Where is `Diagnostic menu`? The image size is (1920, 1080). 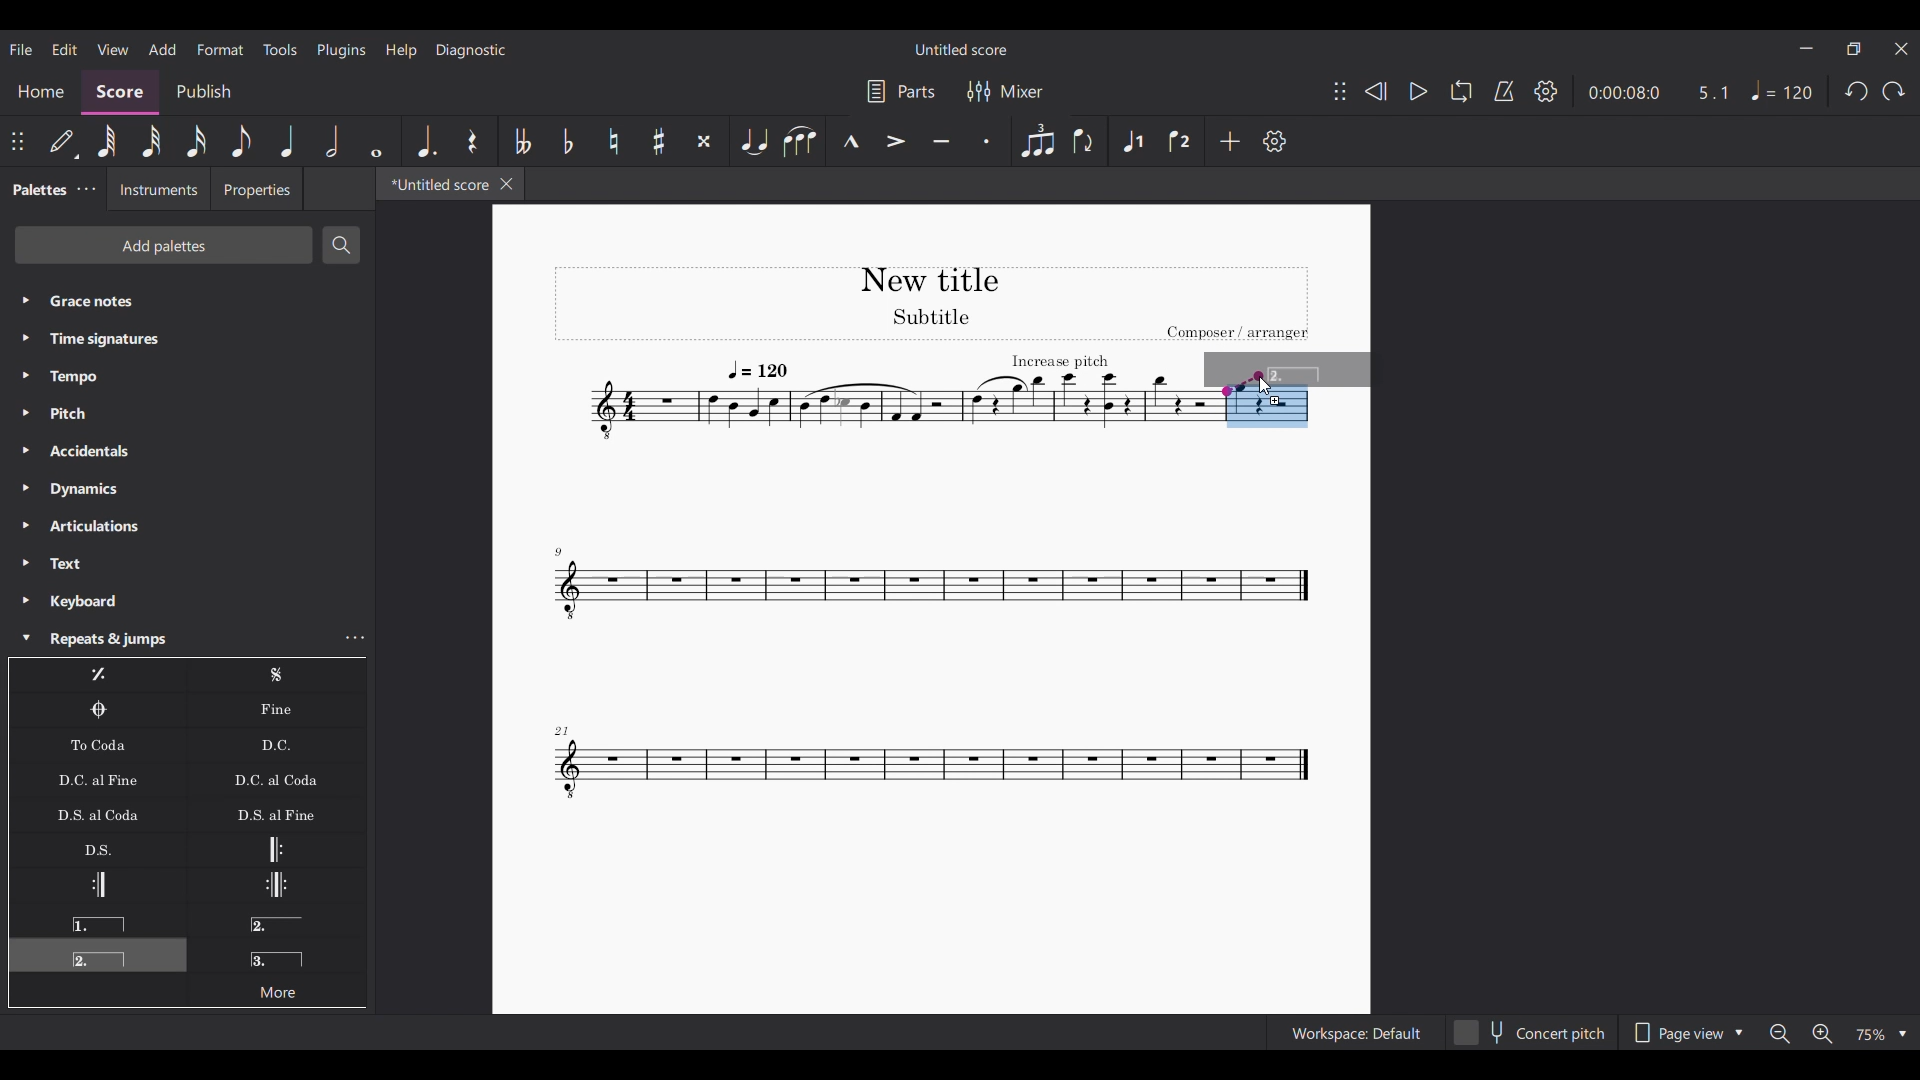
Diagnostic menu is located at coordinates (471, 51).